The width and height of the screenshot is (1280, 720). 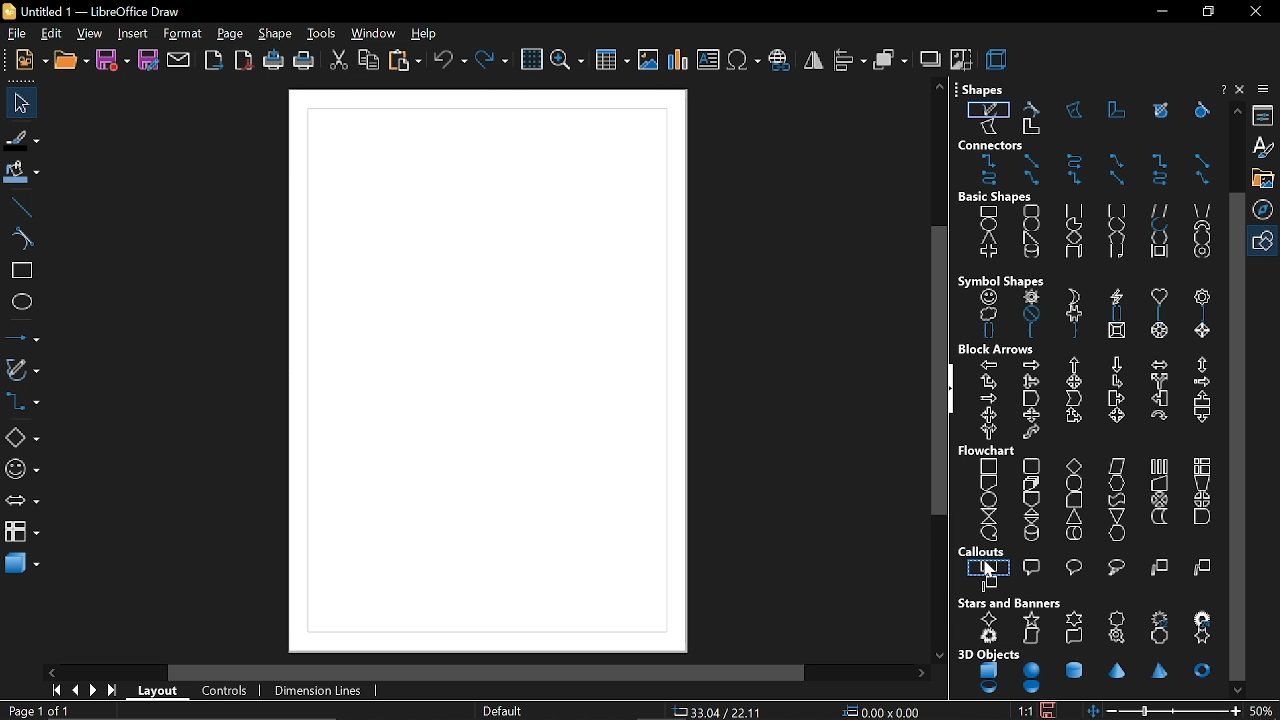 What do you see at coordinates (990, 566) in the screenshot?
I see `rectangular` at bounding box center [990, 566].